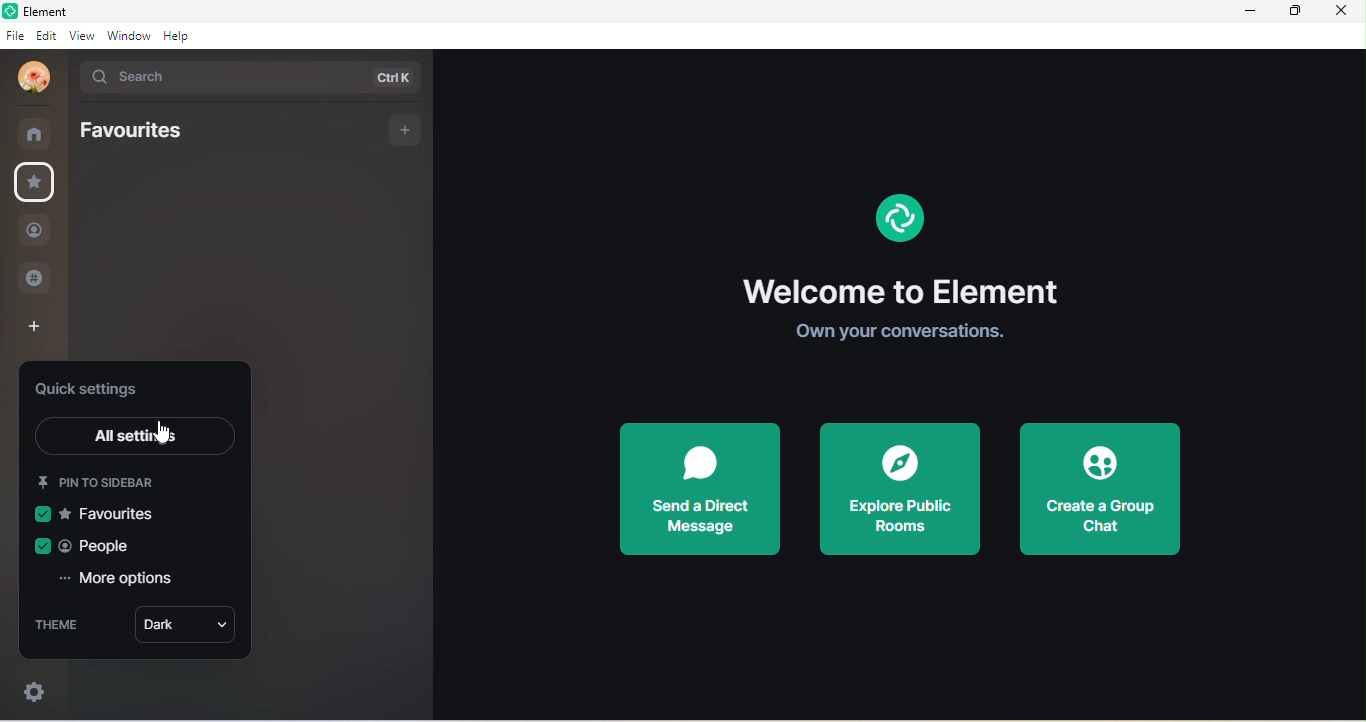 The image size is (1366, 722). Describe the element at coordinates (39, 694) in the screenshot. I see `settings` at that location.